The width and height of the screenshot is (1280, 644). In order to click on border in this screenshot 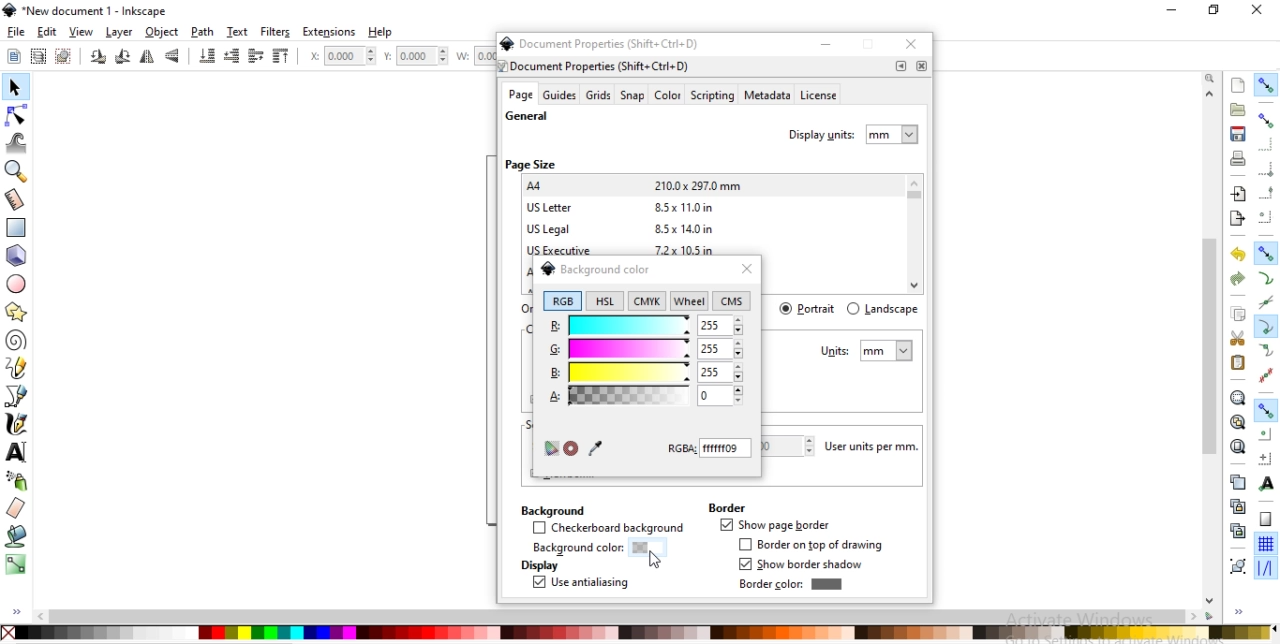, I will do `click(726, 507)`.